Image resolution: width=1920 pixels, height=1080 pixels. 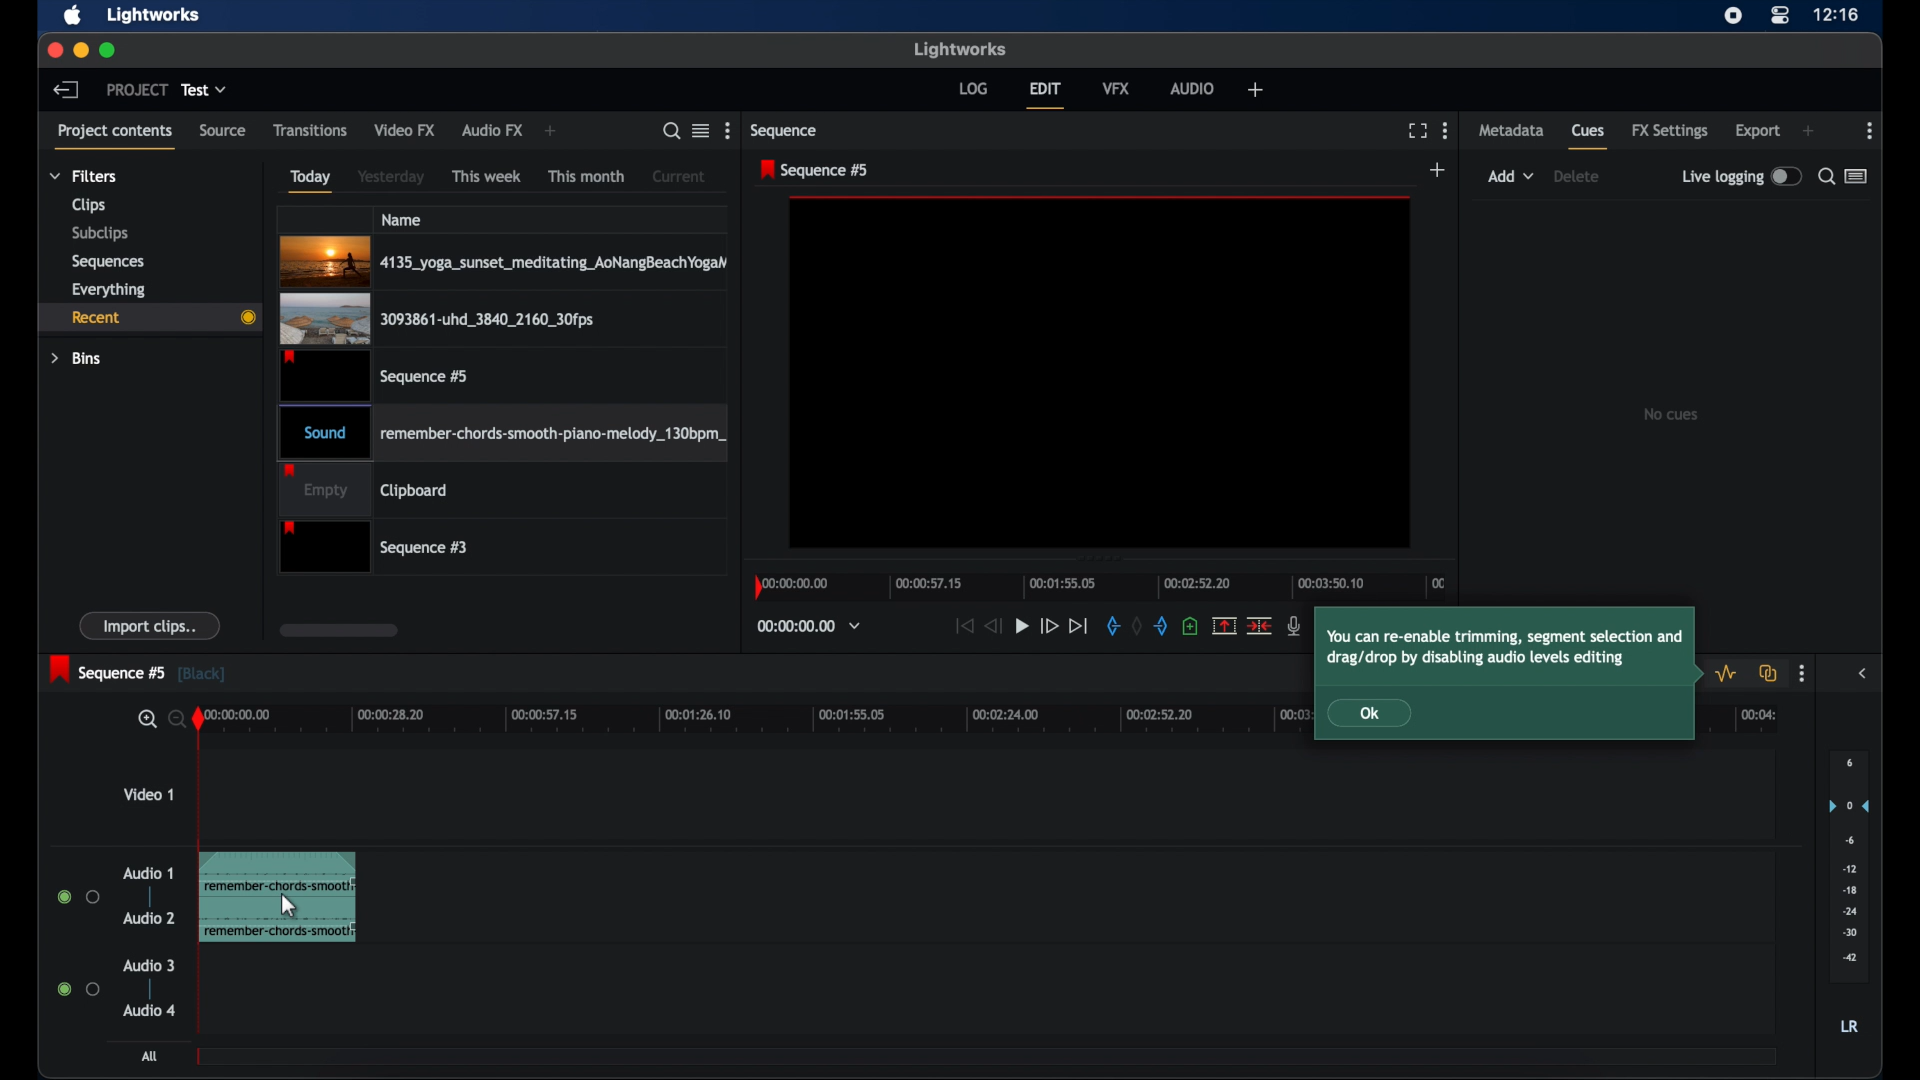 What do you see at coordinates (1049, 627) in the screenshot?
I see `fast forward` at bounding box center [1049, 627].